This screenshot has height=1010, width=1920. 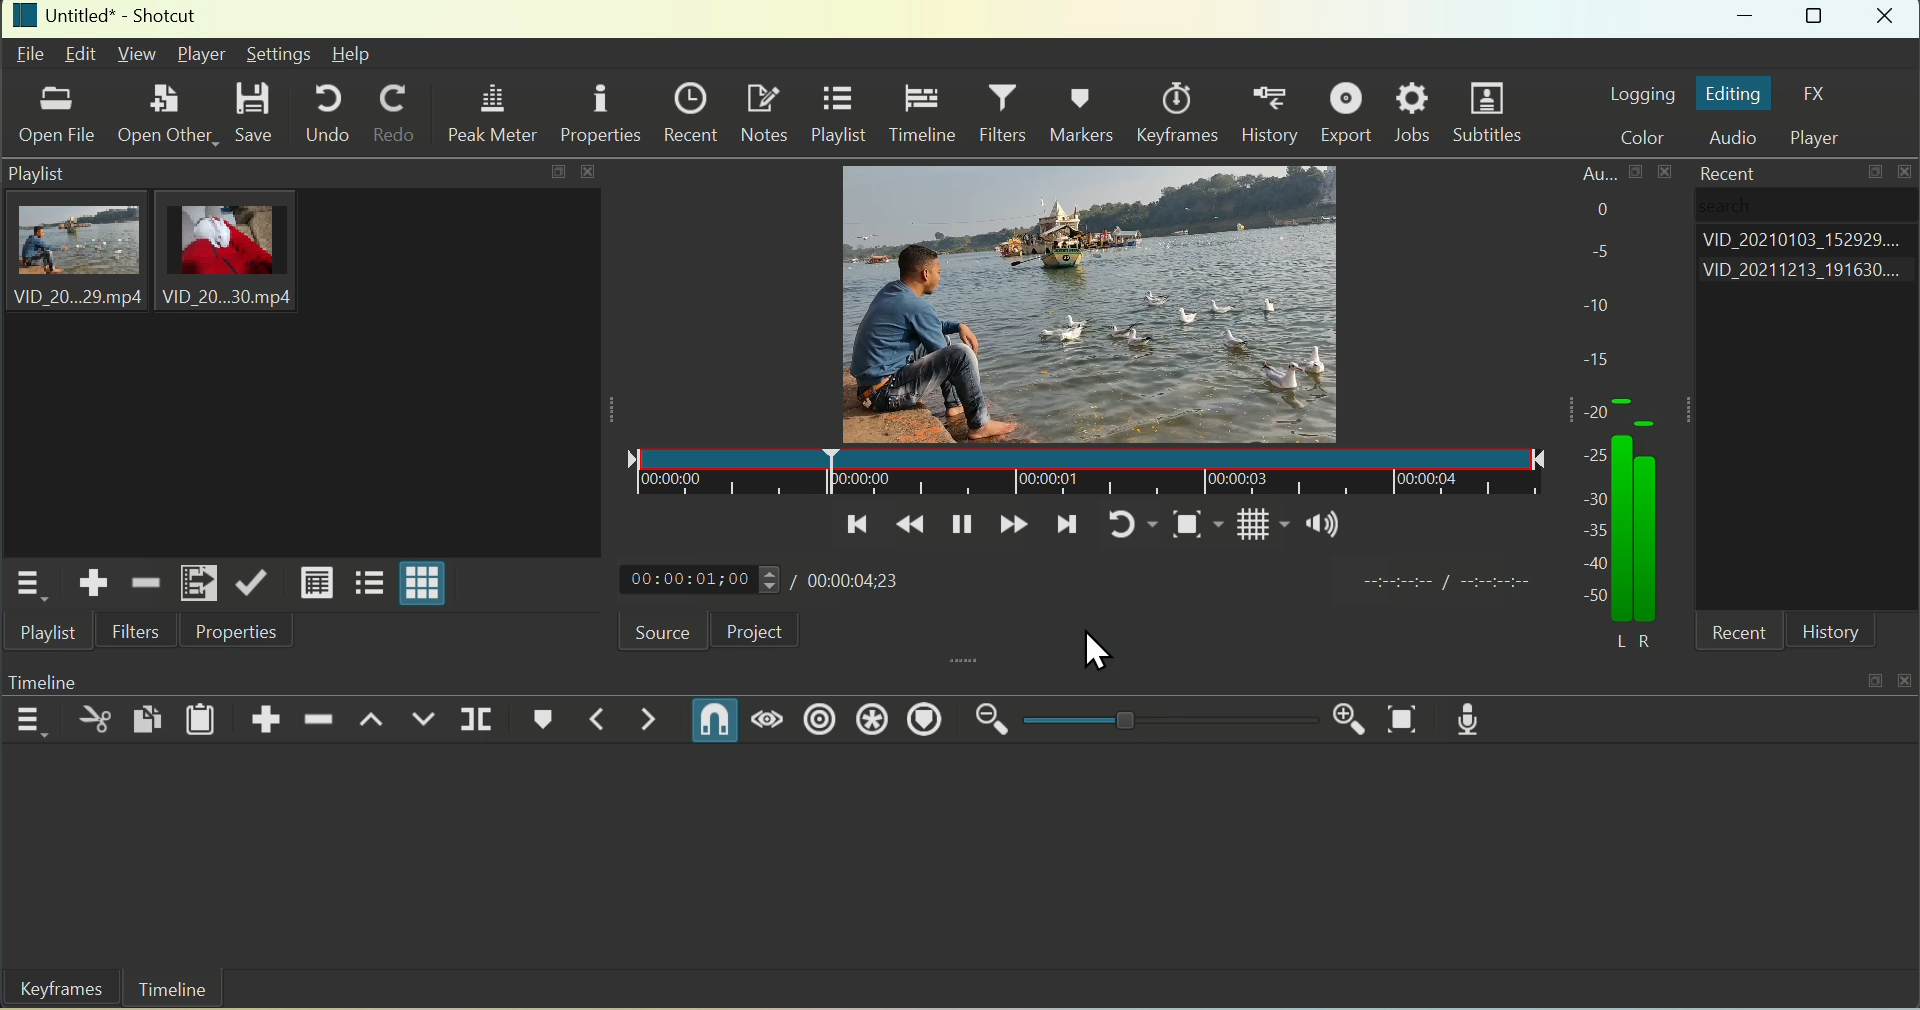 What do you see at coordinates (1817, 19) in the screenshot?
I see `Maximize` at bounding box center [1817, 19].